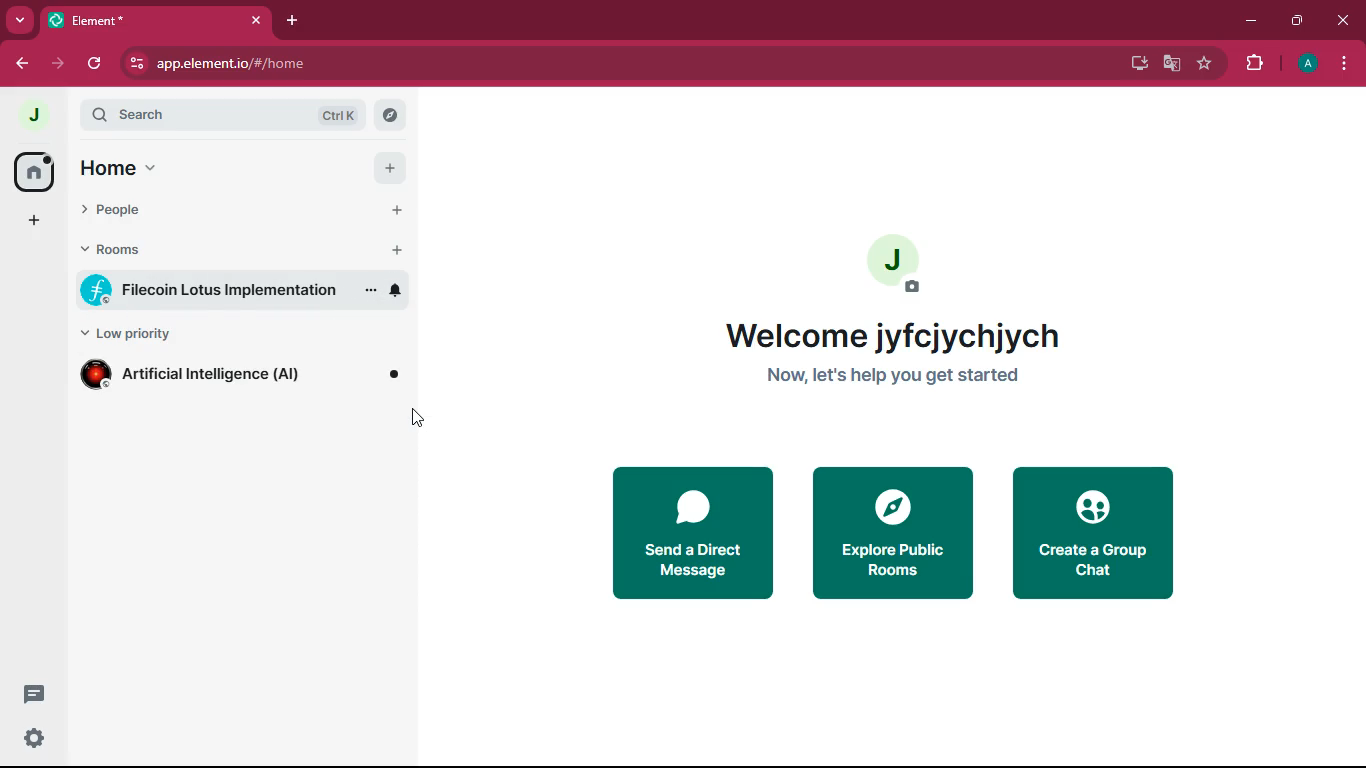 The width and height of the screenshot is (1366, 768). I want to click on get started, so click(890, 379).